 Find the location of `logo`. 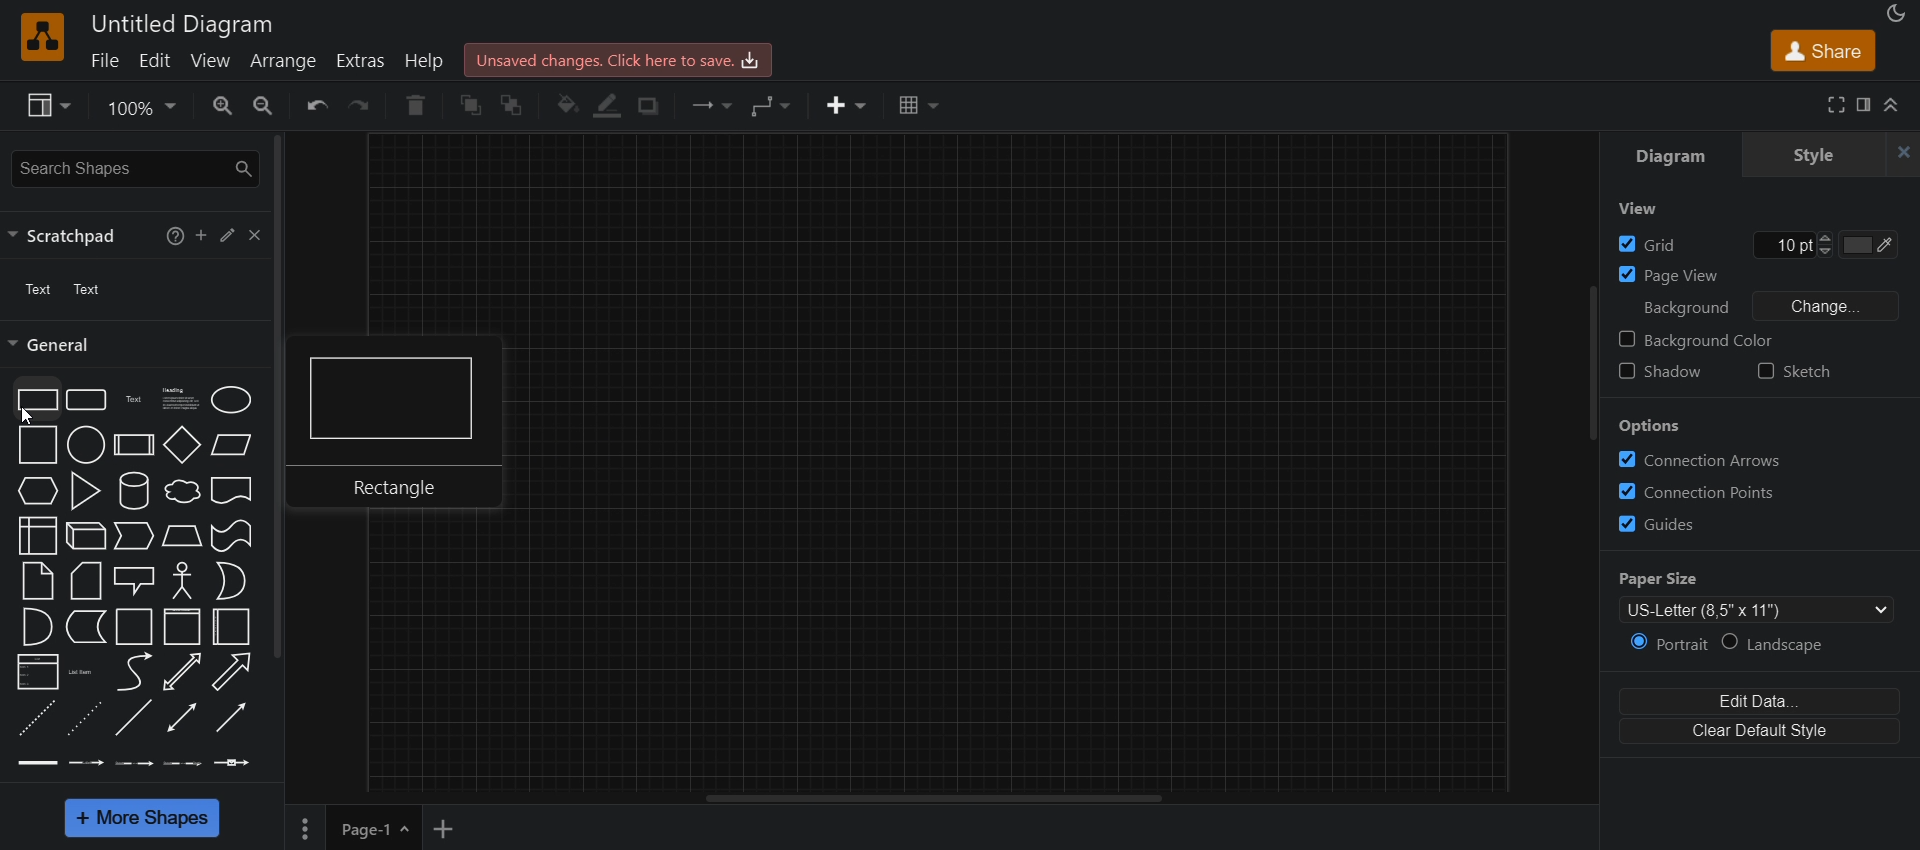

logo is located at coordinates (44, 37).